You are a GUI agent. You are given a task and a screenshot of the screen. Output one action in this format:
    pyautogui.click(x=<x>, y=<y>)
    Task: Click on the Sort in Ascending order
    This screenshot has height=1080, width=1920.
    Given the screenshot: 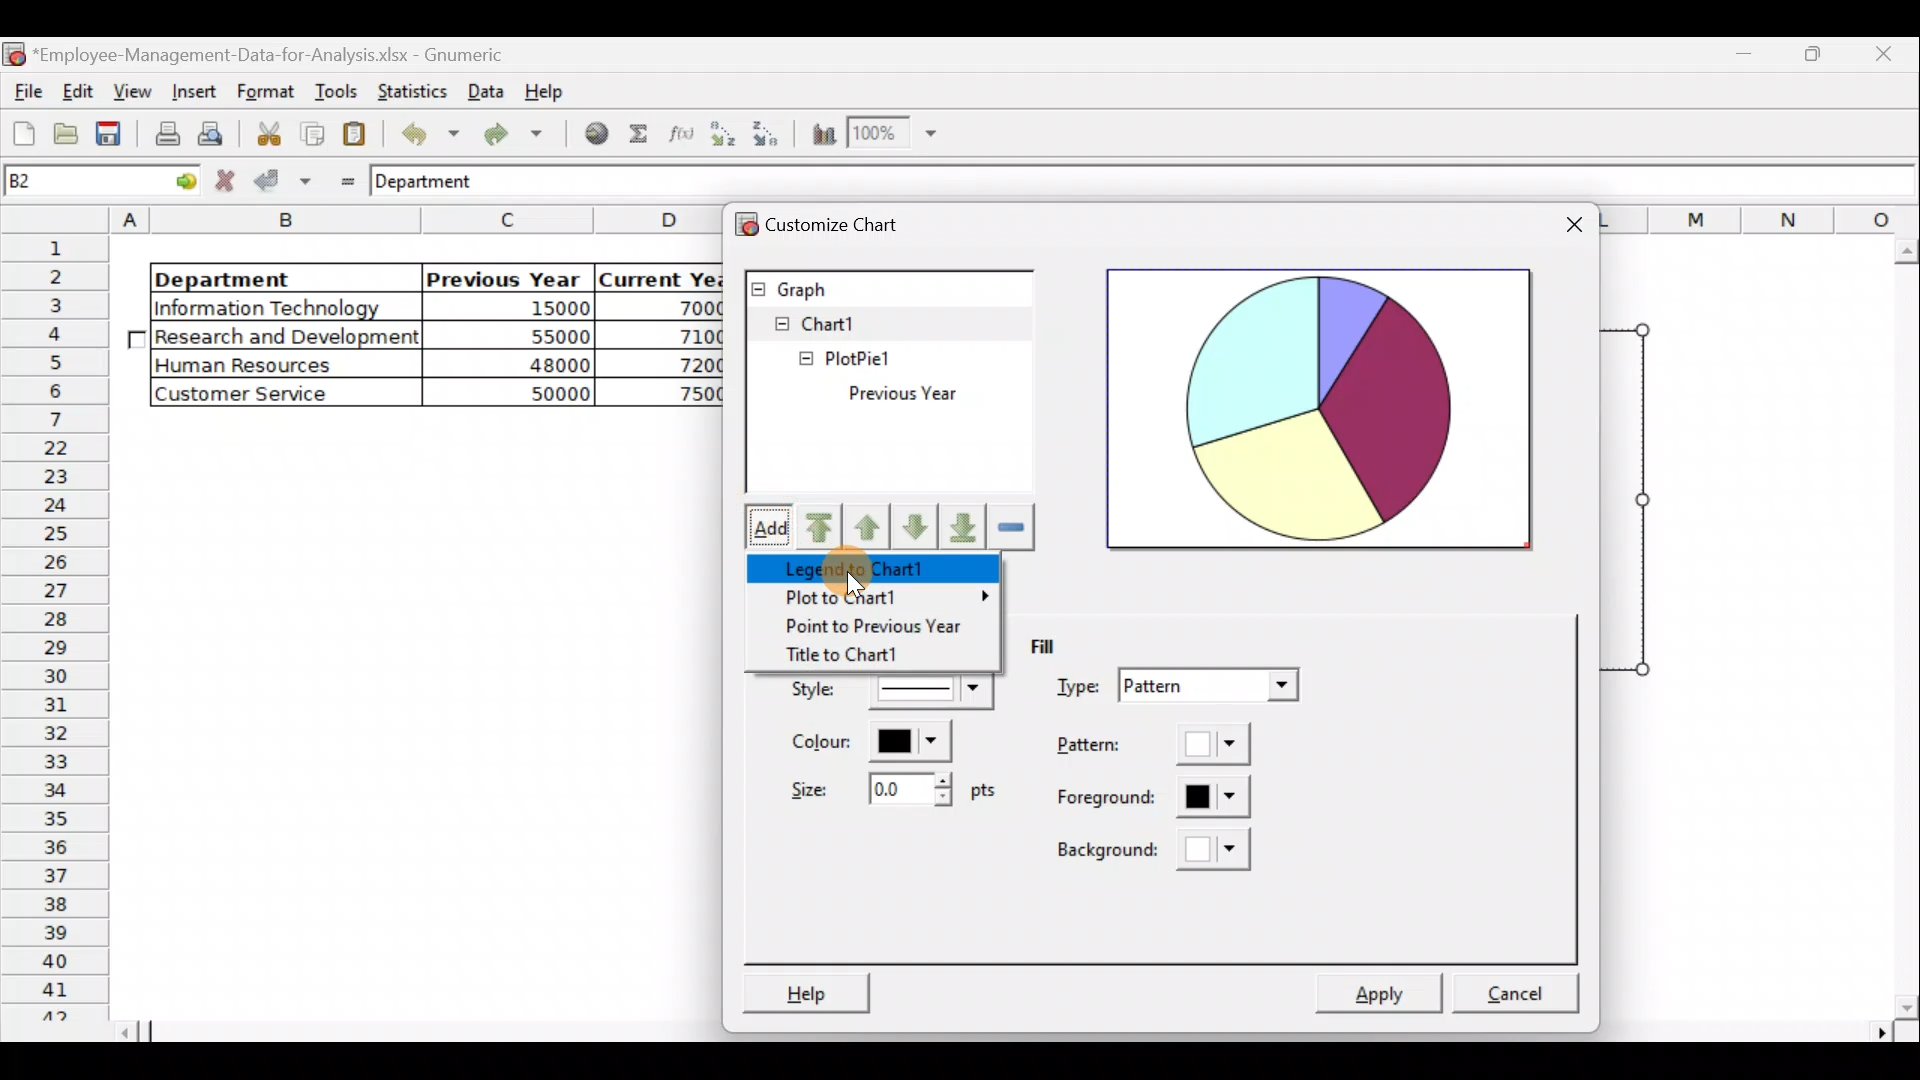 What is the action you would take?
    pyautogui.click(x=722, y=133)
    